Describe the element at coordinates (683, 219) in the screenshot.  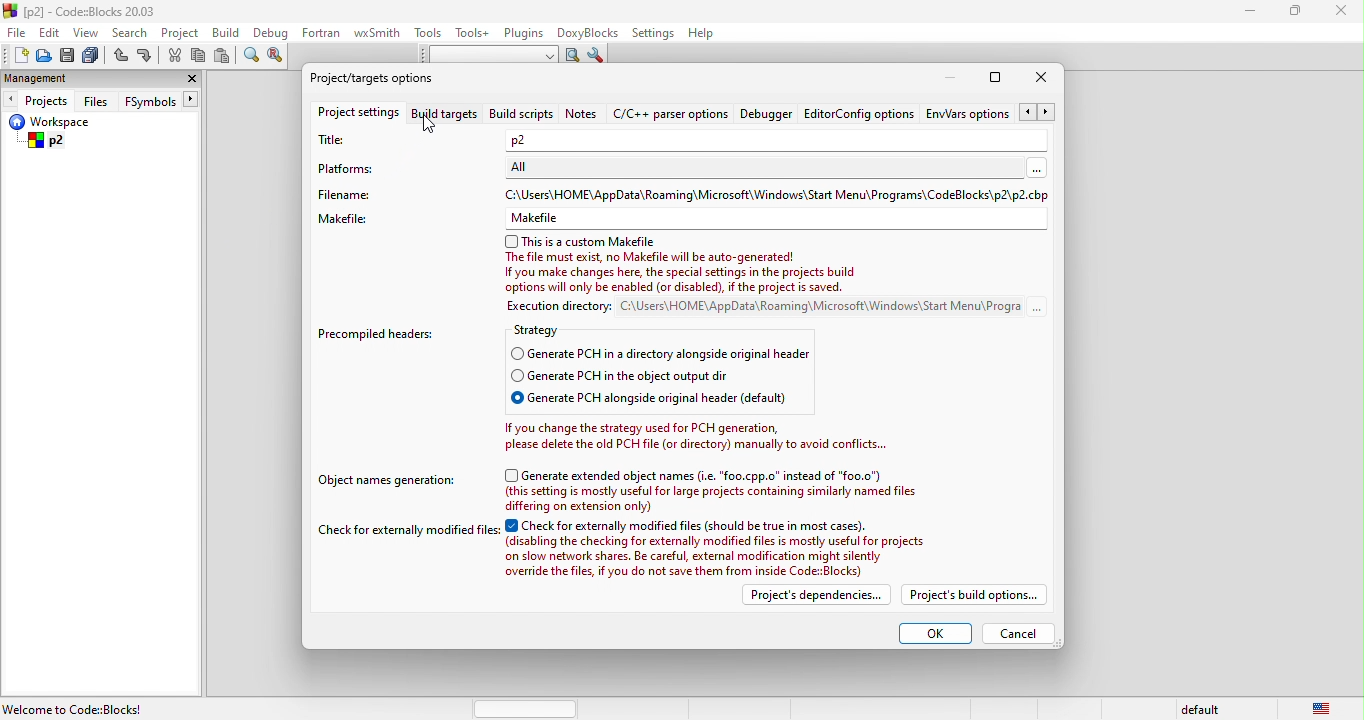
I see `makefile` at that location.